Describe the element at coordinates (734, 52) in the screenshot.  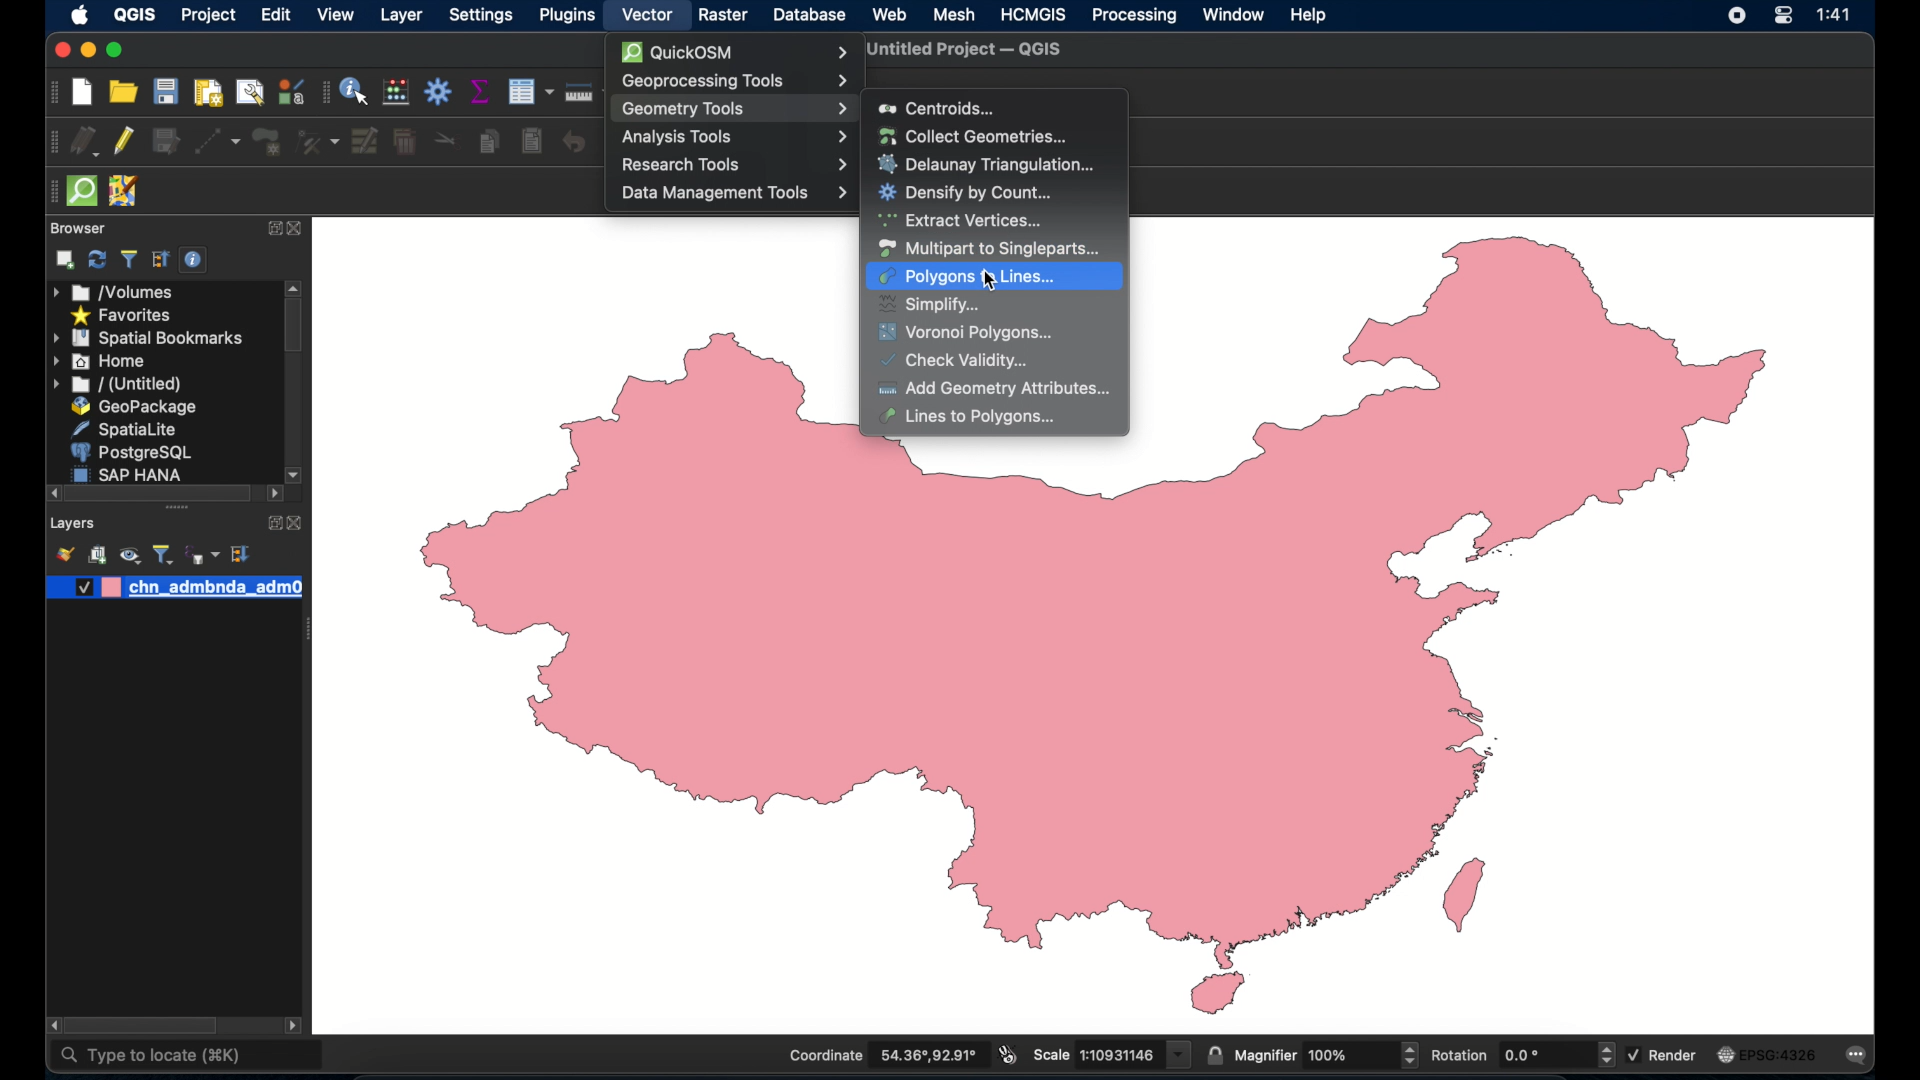
I see `quick osm` at that location.